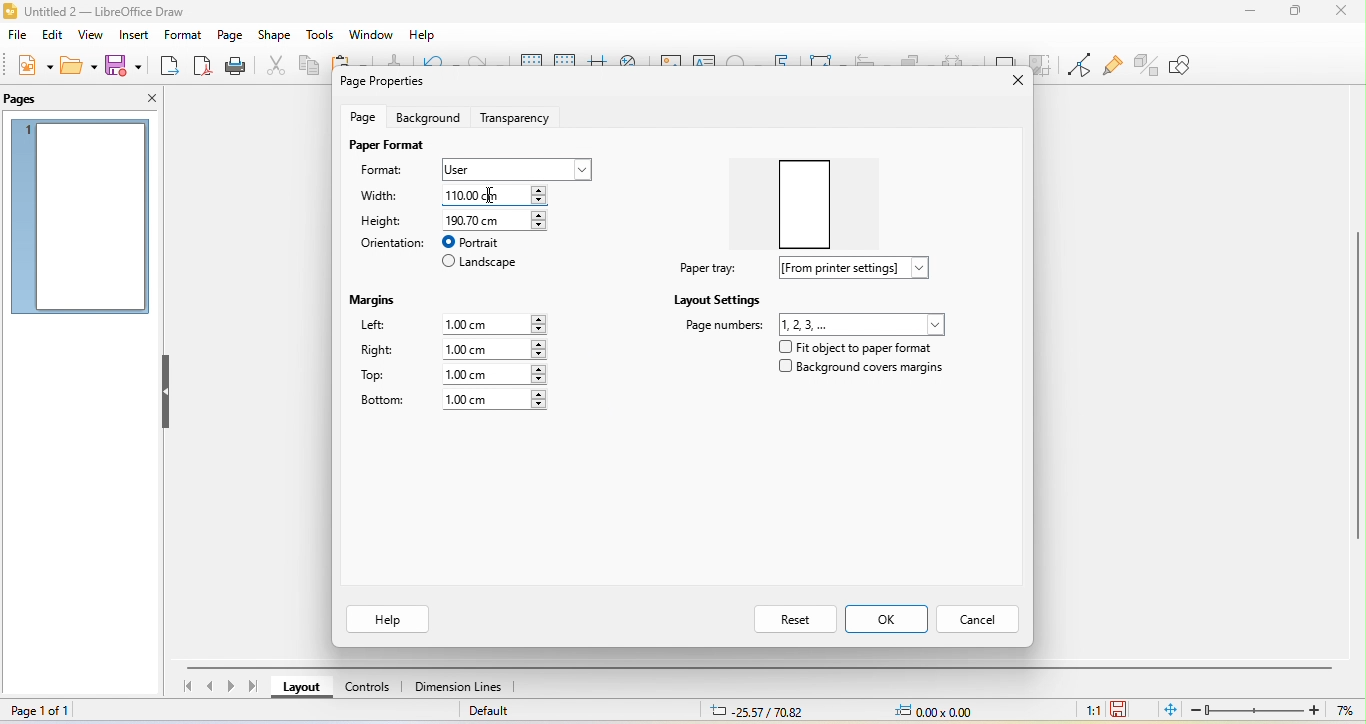 This screenshot has height=724, width=1366. Describe the element at coordinates (1294, 12) in the screenshot. I see `maximize` at that location.